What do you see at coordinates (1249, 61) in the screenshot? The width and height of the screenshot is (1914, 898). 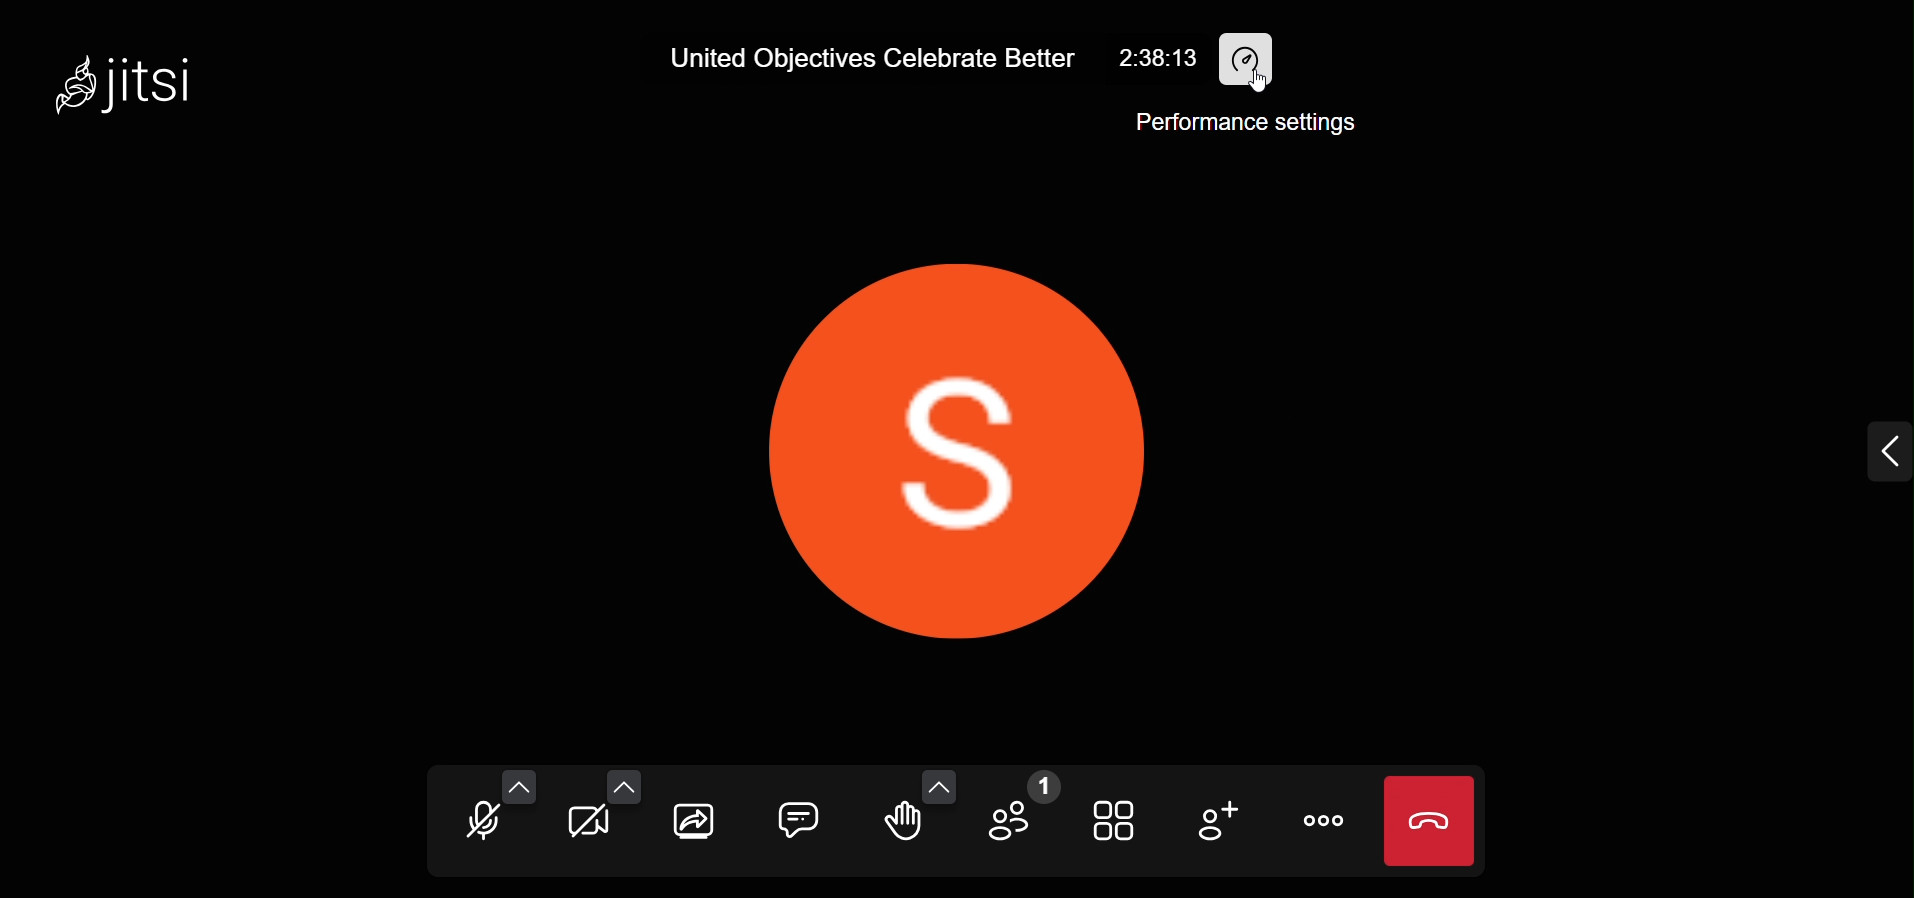 I see `performance` at bounding box center [1249, 61].